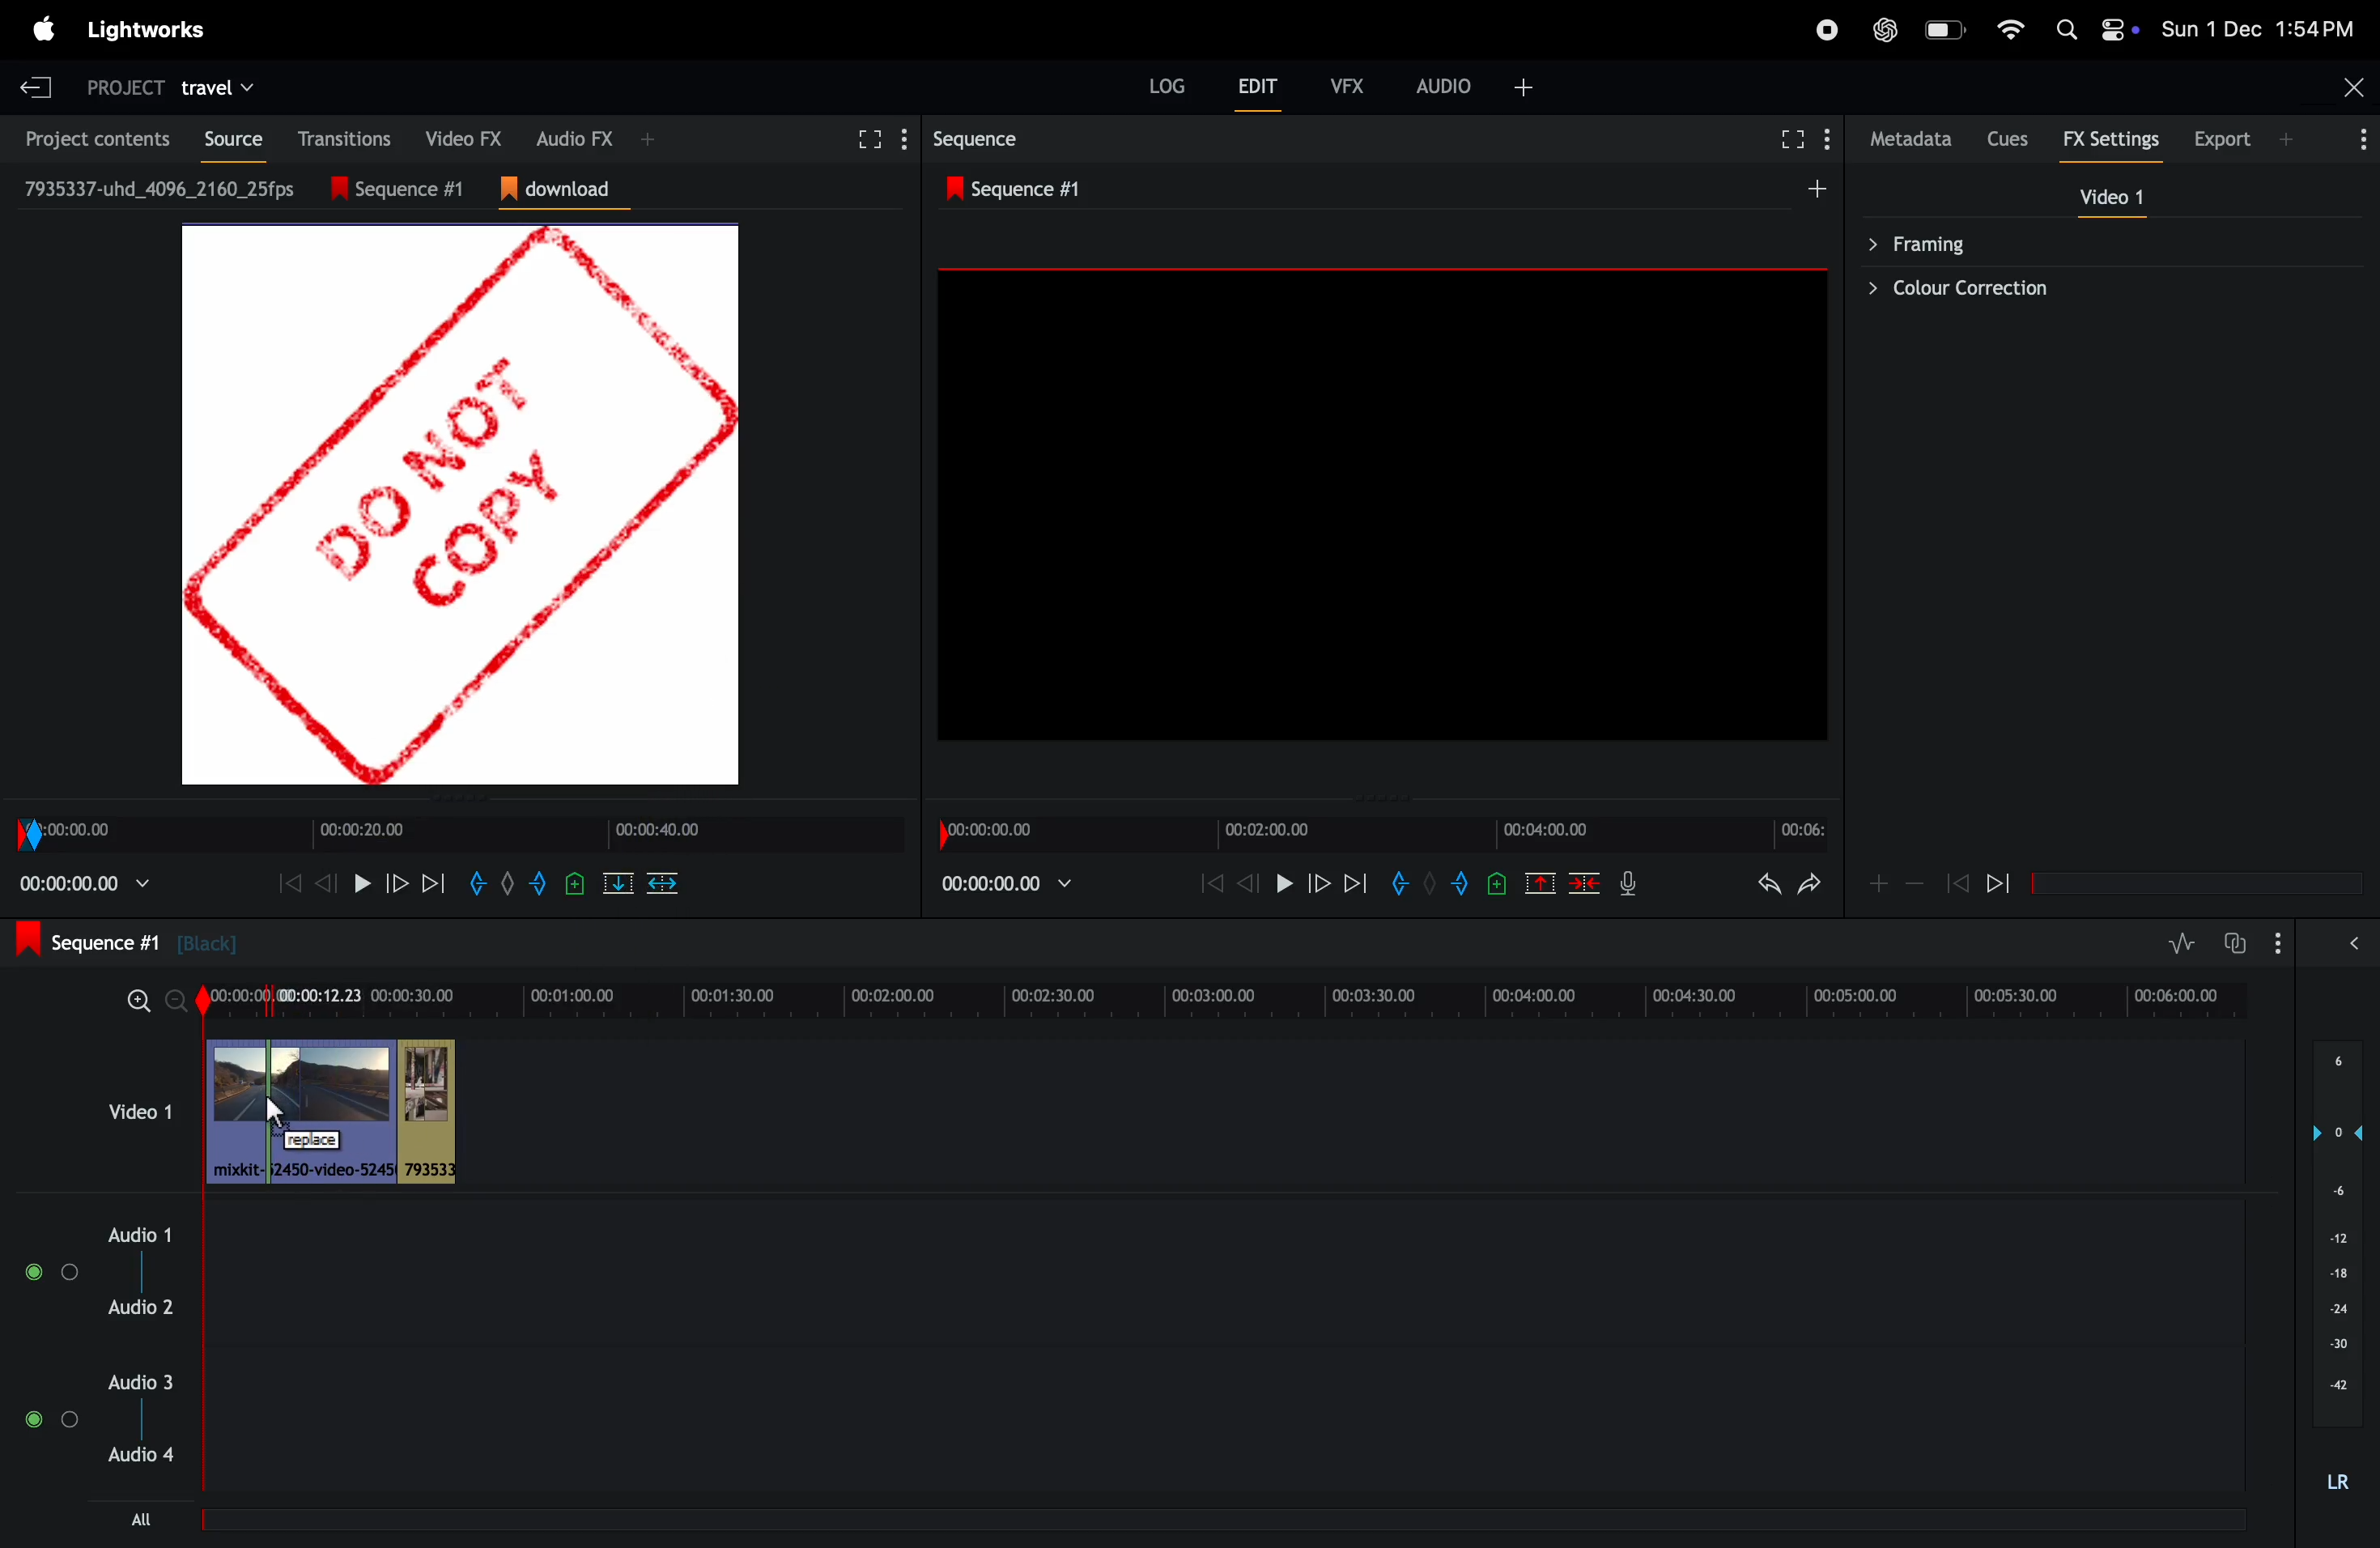 The width and height of the screenshot is (2380, 1548). What do you see at coordinates (1998, 882) in the screenshot?
I see `rewind` at bounding box center [1998, 882].